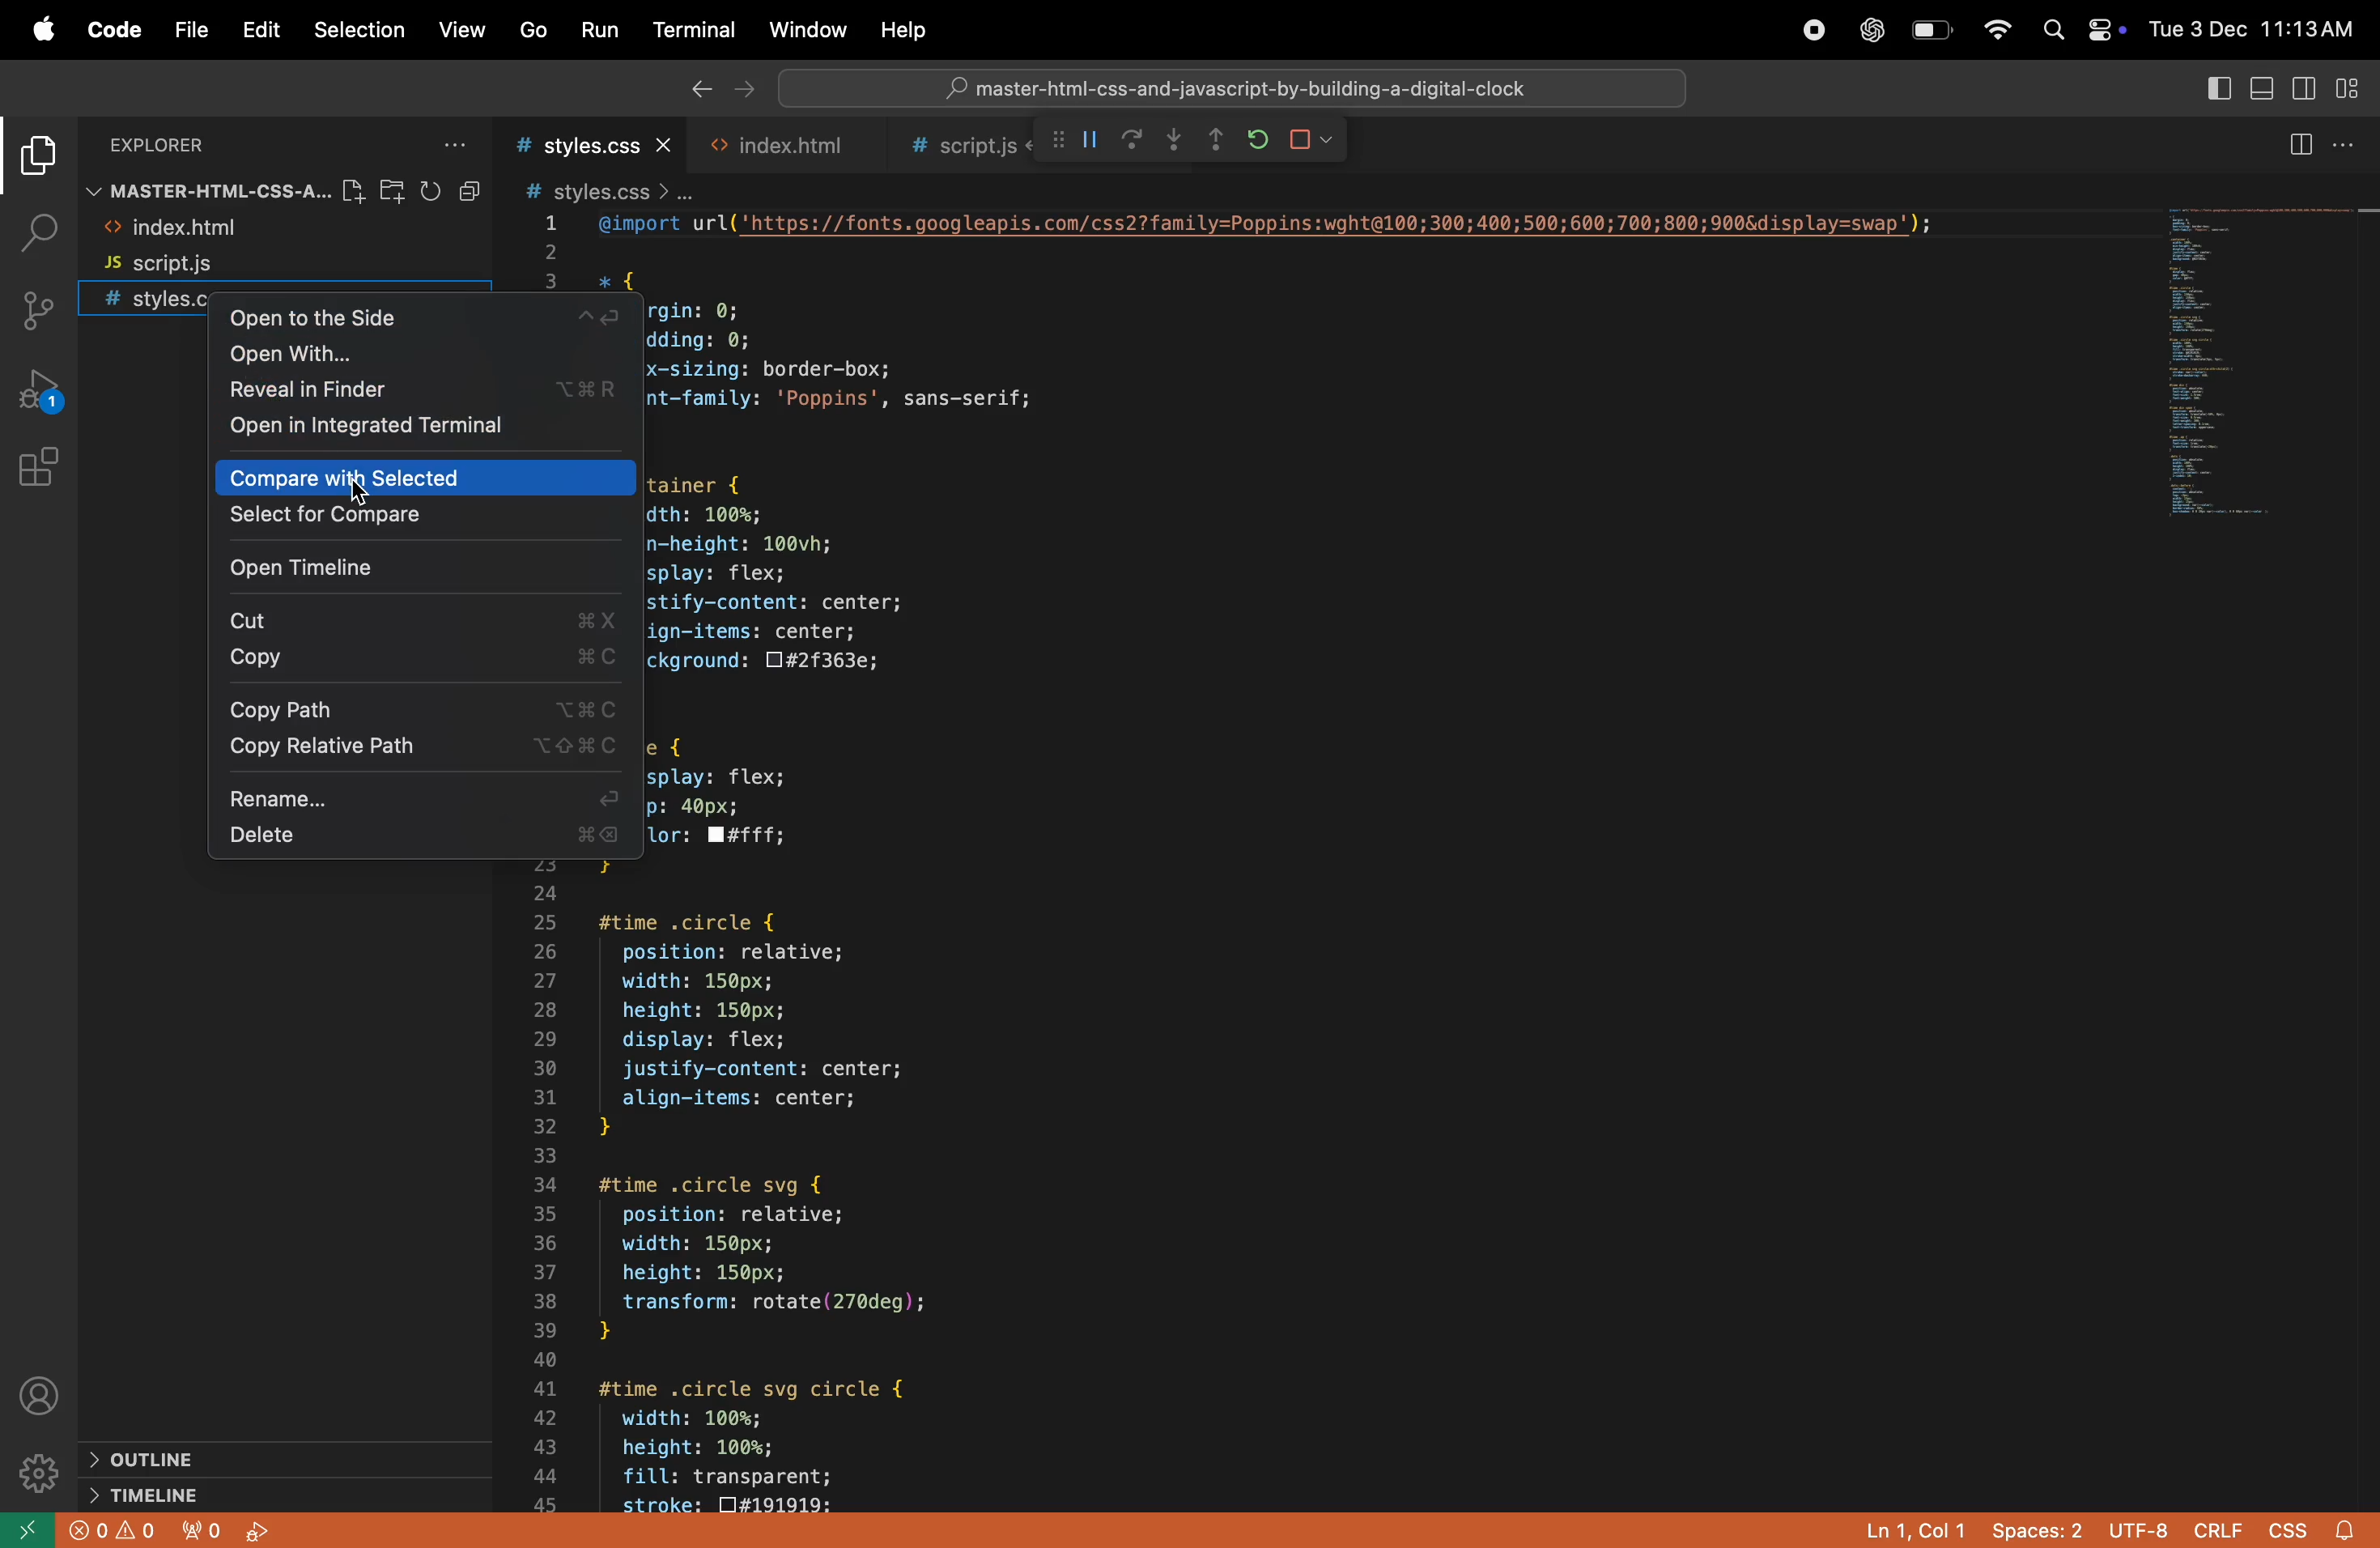 The image size is (2380, 1548). I want to click on search, so click(33, 234).